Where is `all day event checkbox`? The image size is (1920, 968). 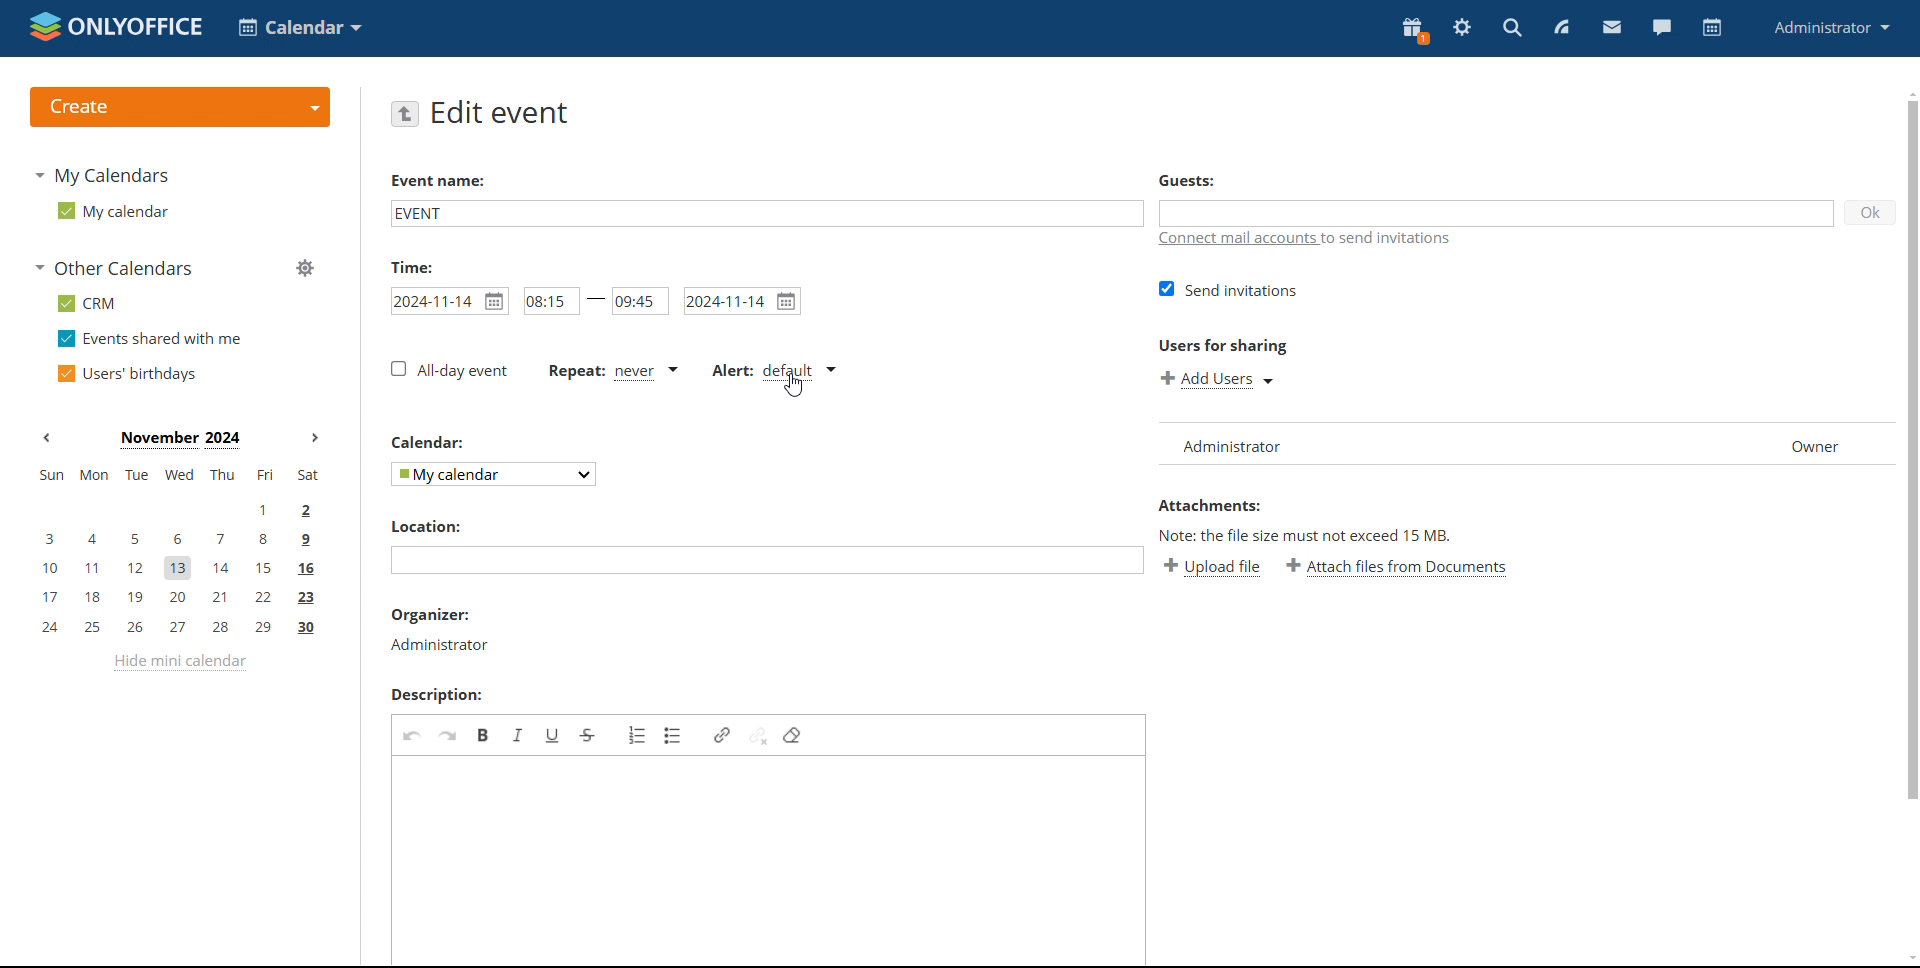 all day event checkbox is located at coordinates (447, 370).